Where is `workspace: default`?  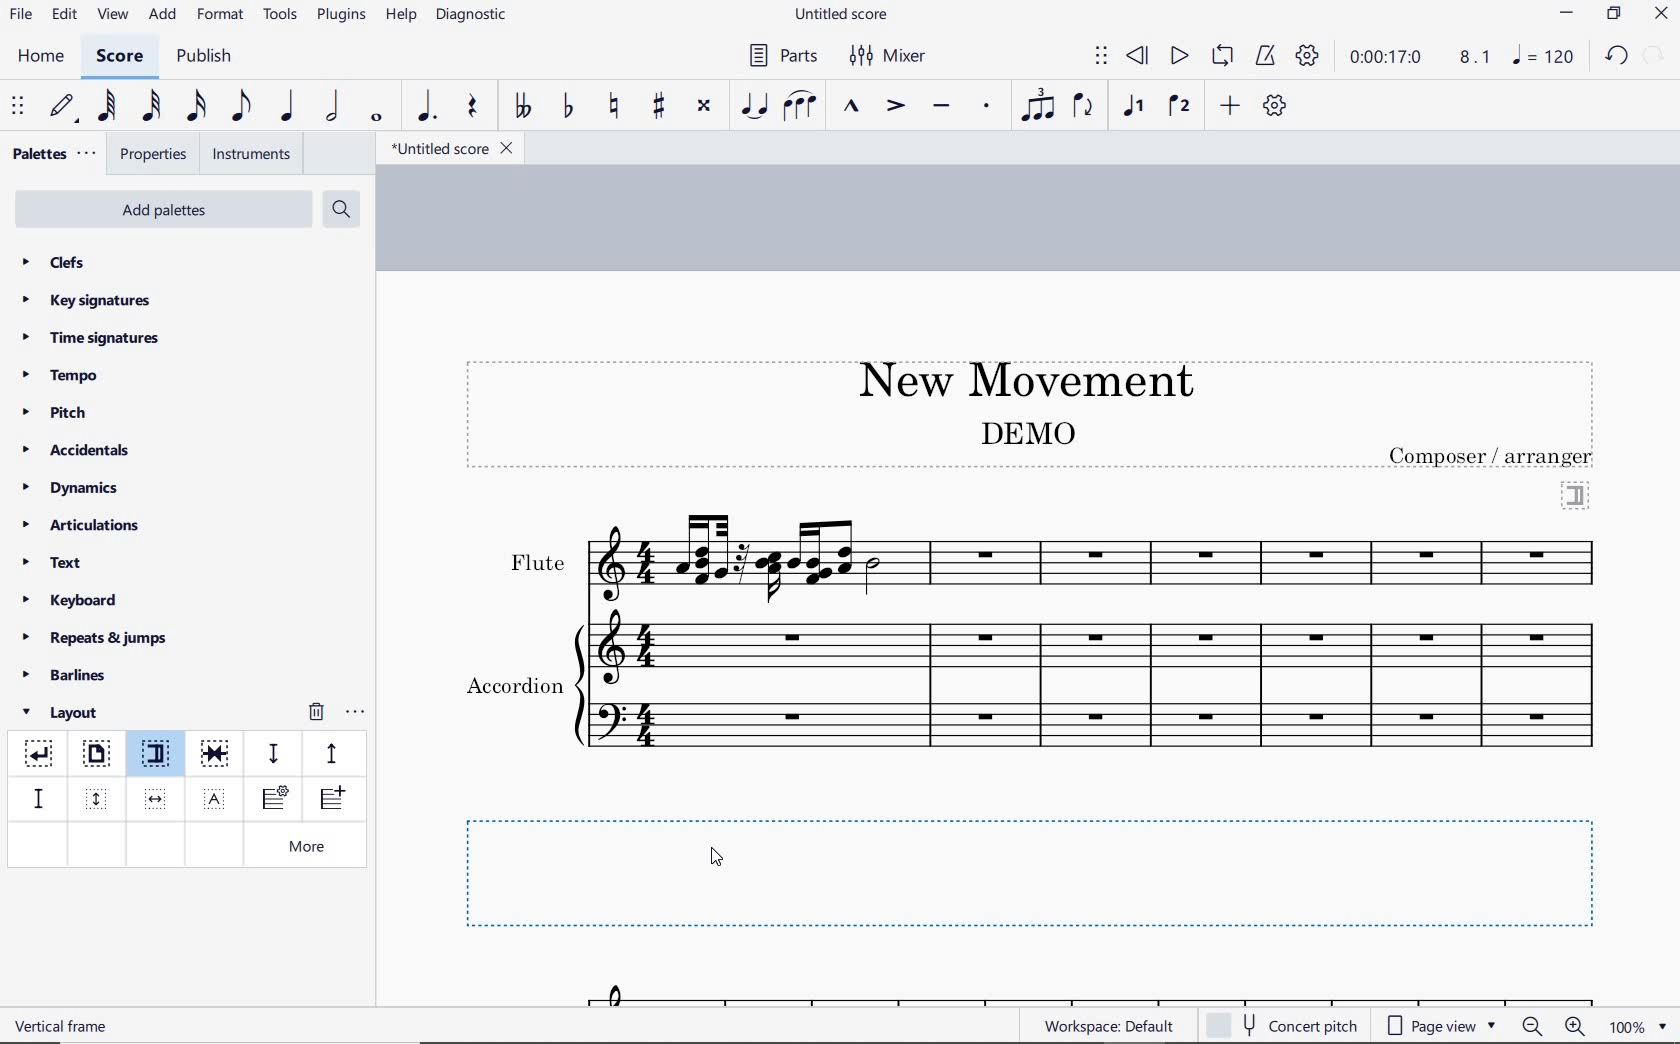
workspace: default is located at coordinates (1106, 1025).